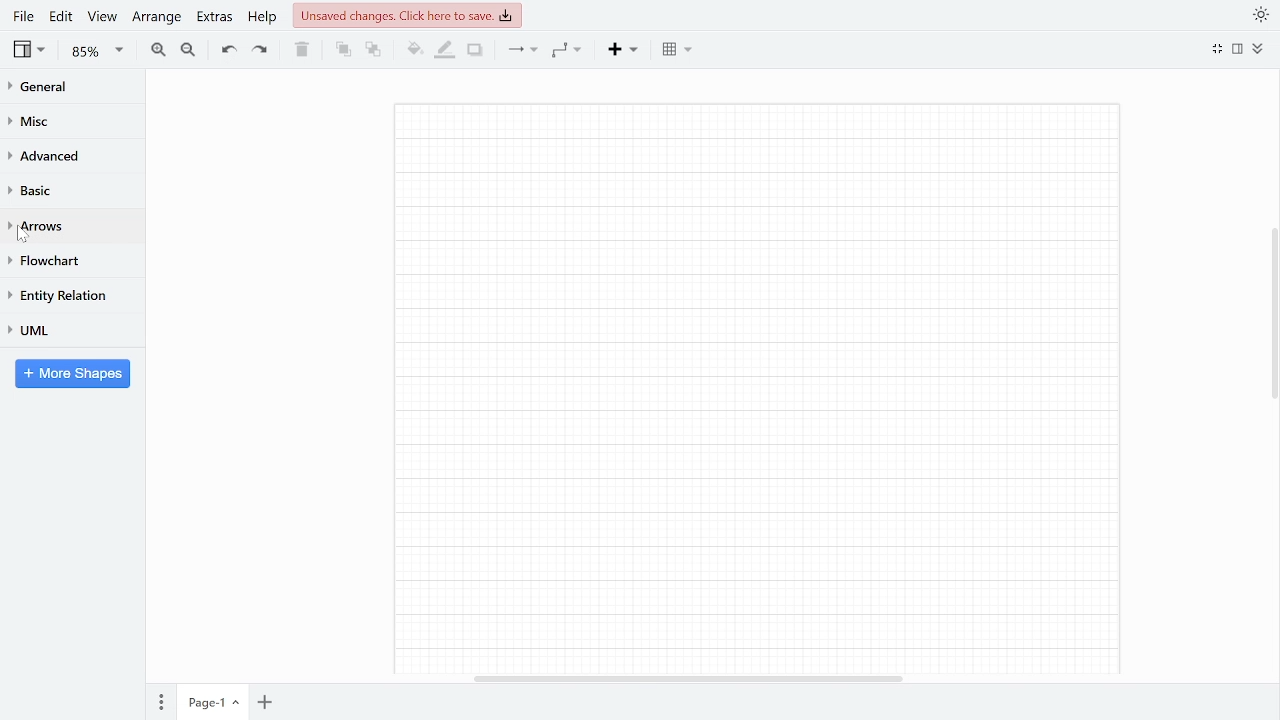  What do you see at coordinates (264, 17) in the screenshot?
I see `Help` at bounding box center [264, 17].